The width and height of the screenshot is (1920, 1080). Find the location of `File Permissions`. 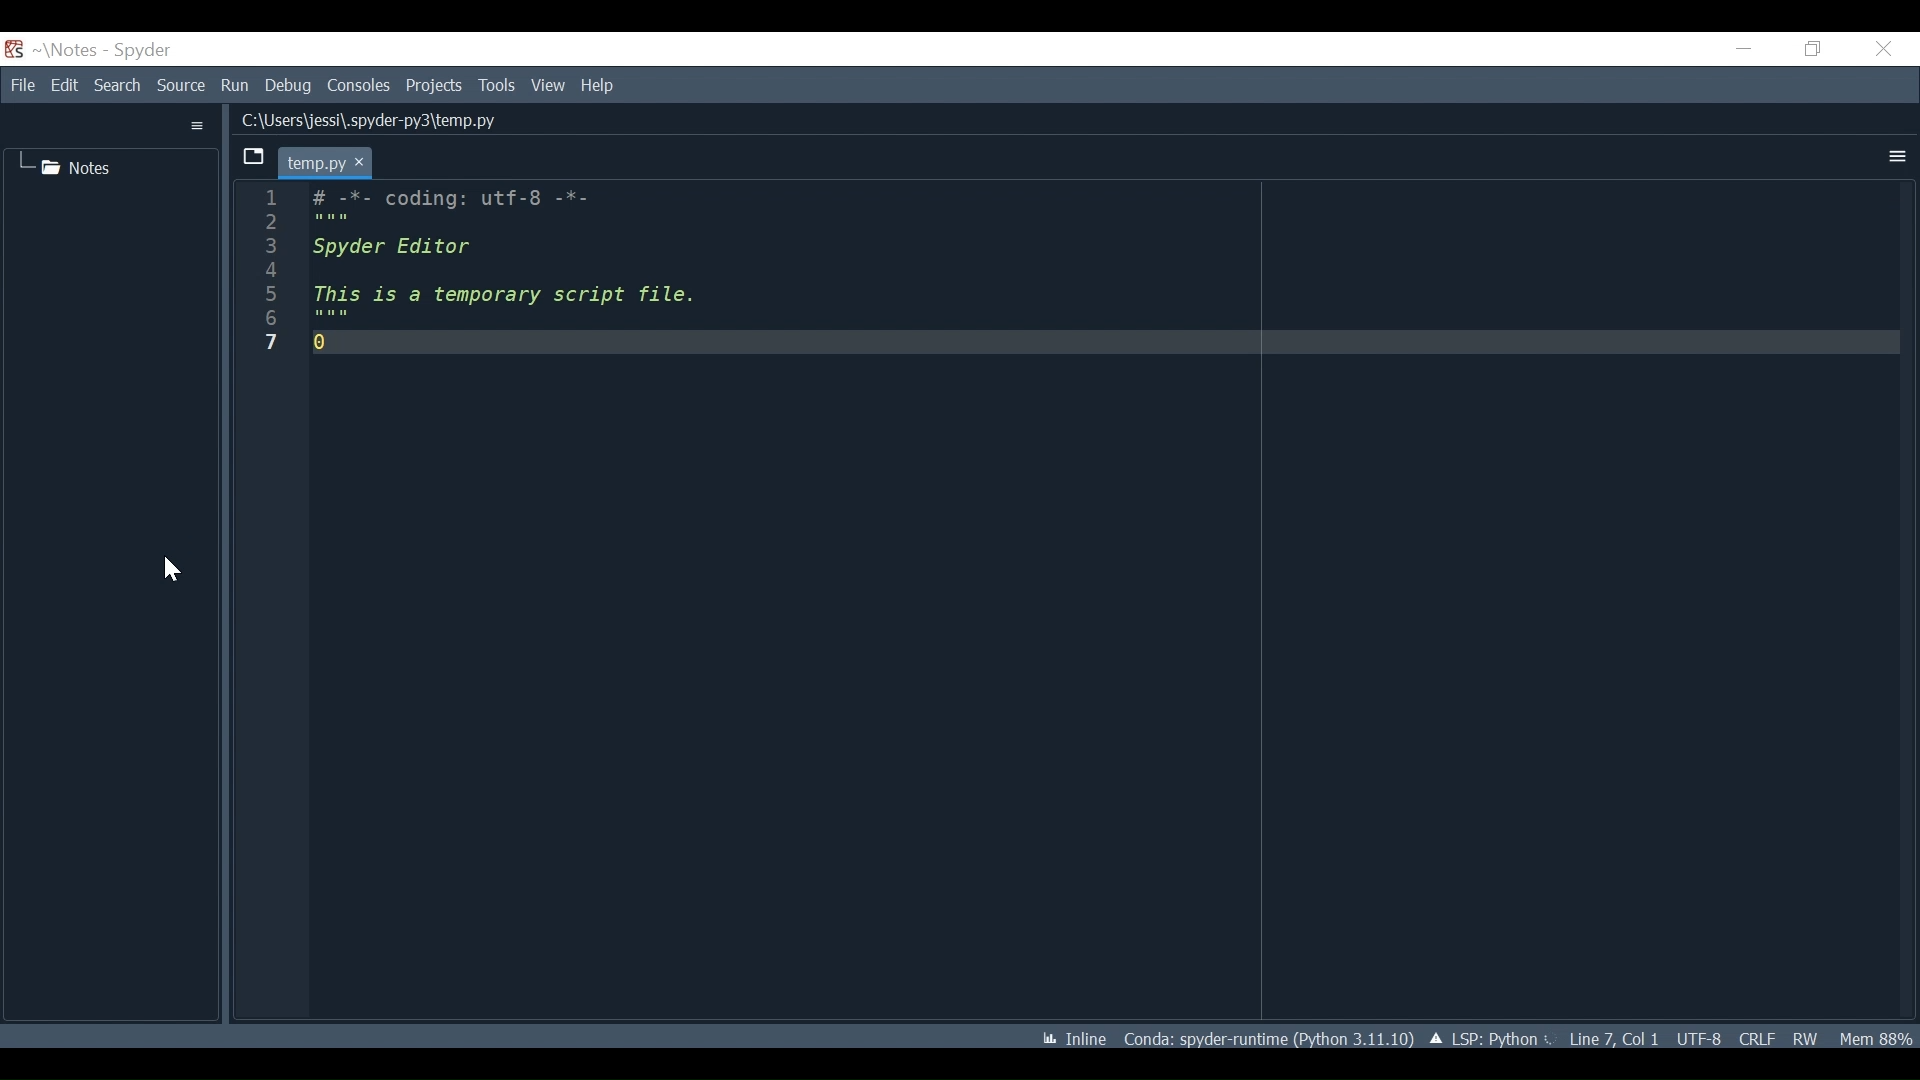

File Permissions is located at coordinates (1806, 1037).